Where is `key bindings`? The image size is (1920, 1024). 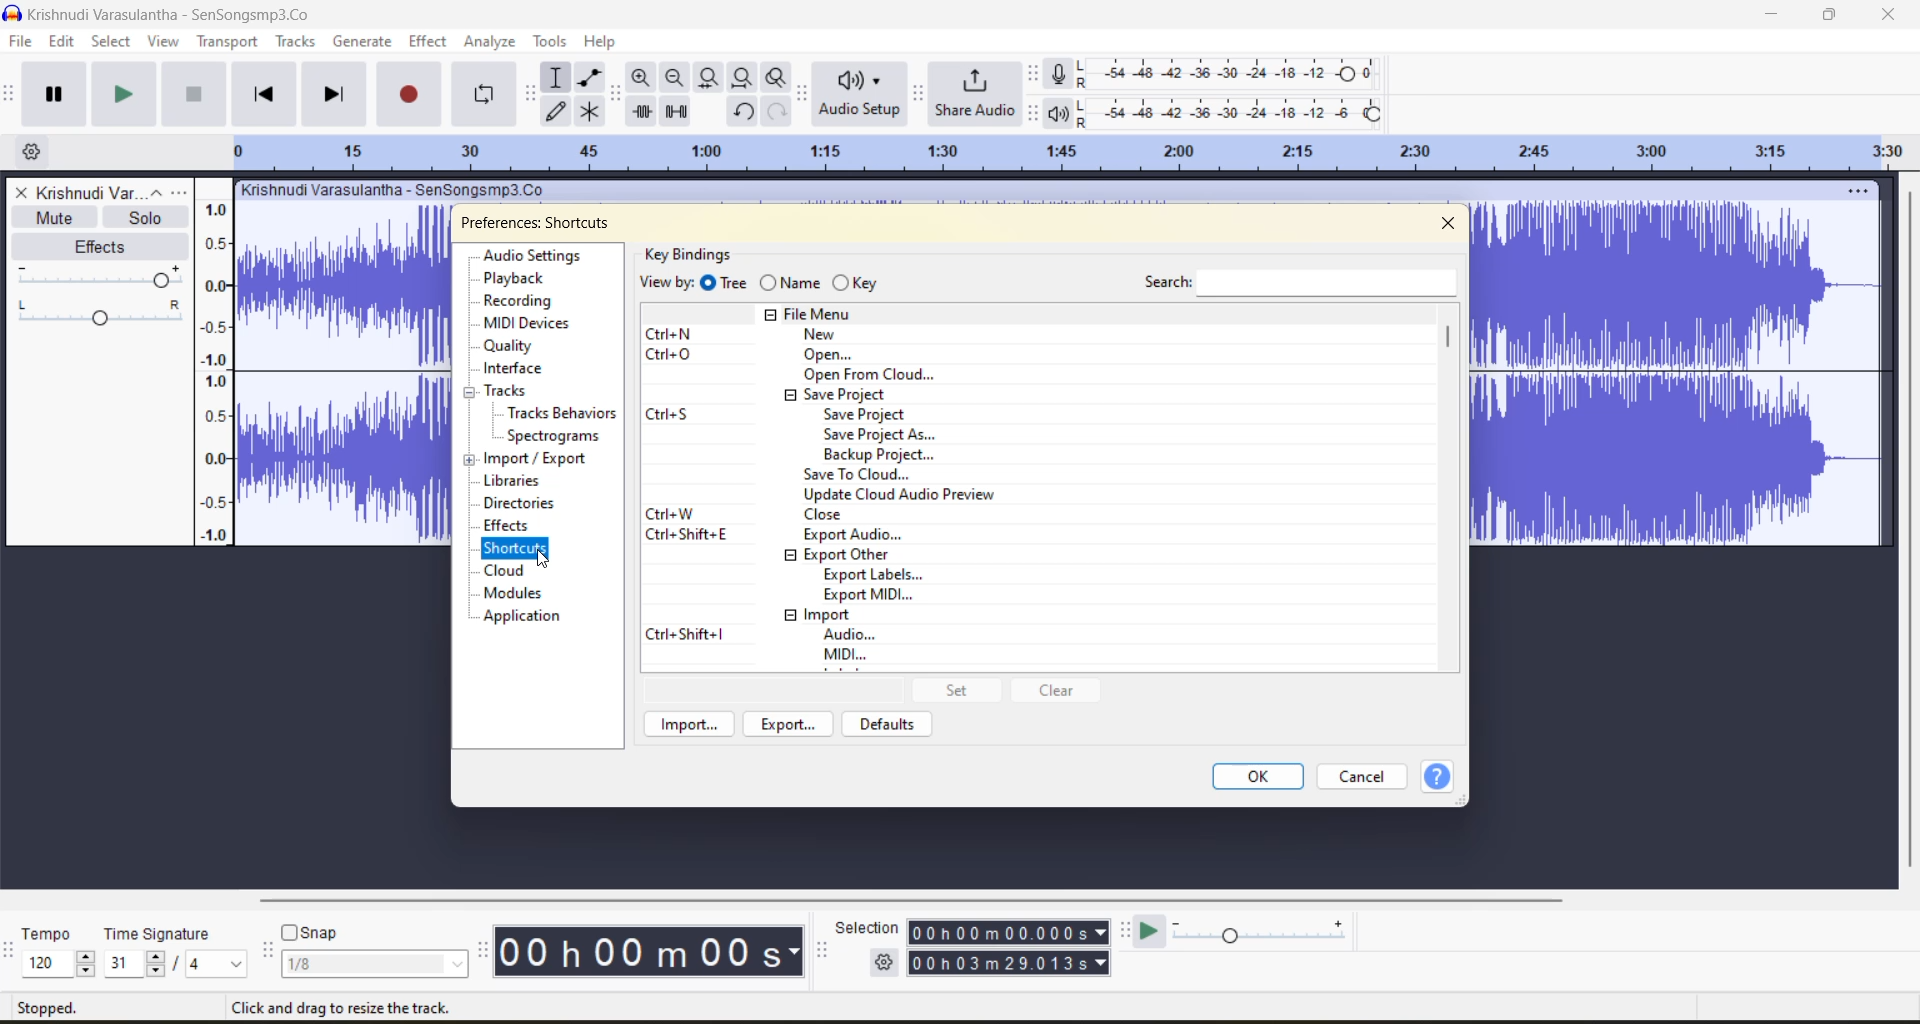 key bindings is located at coordinates (695, 255).